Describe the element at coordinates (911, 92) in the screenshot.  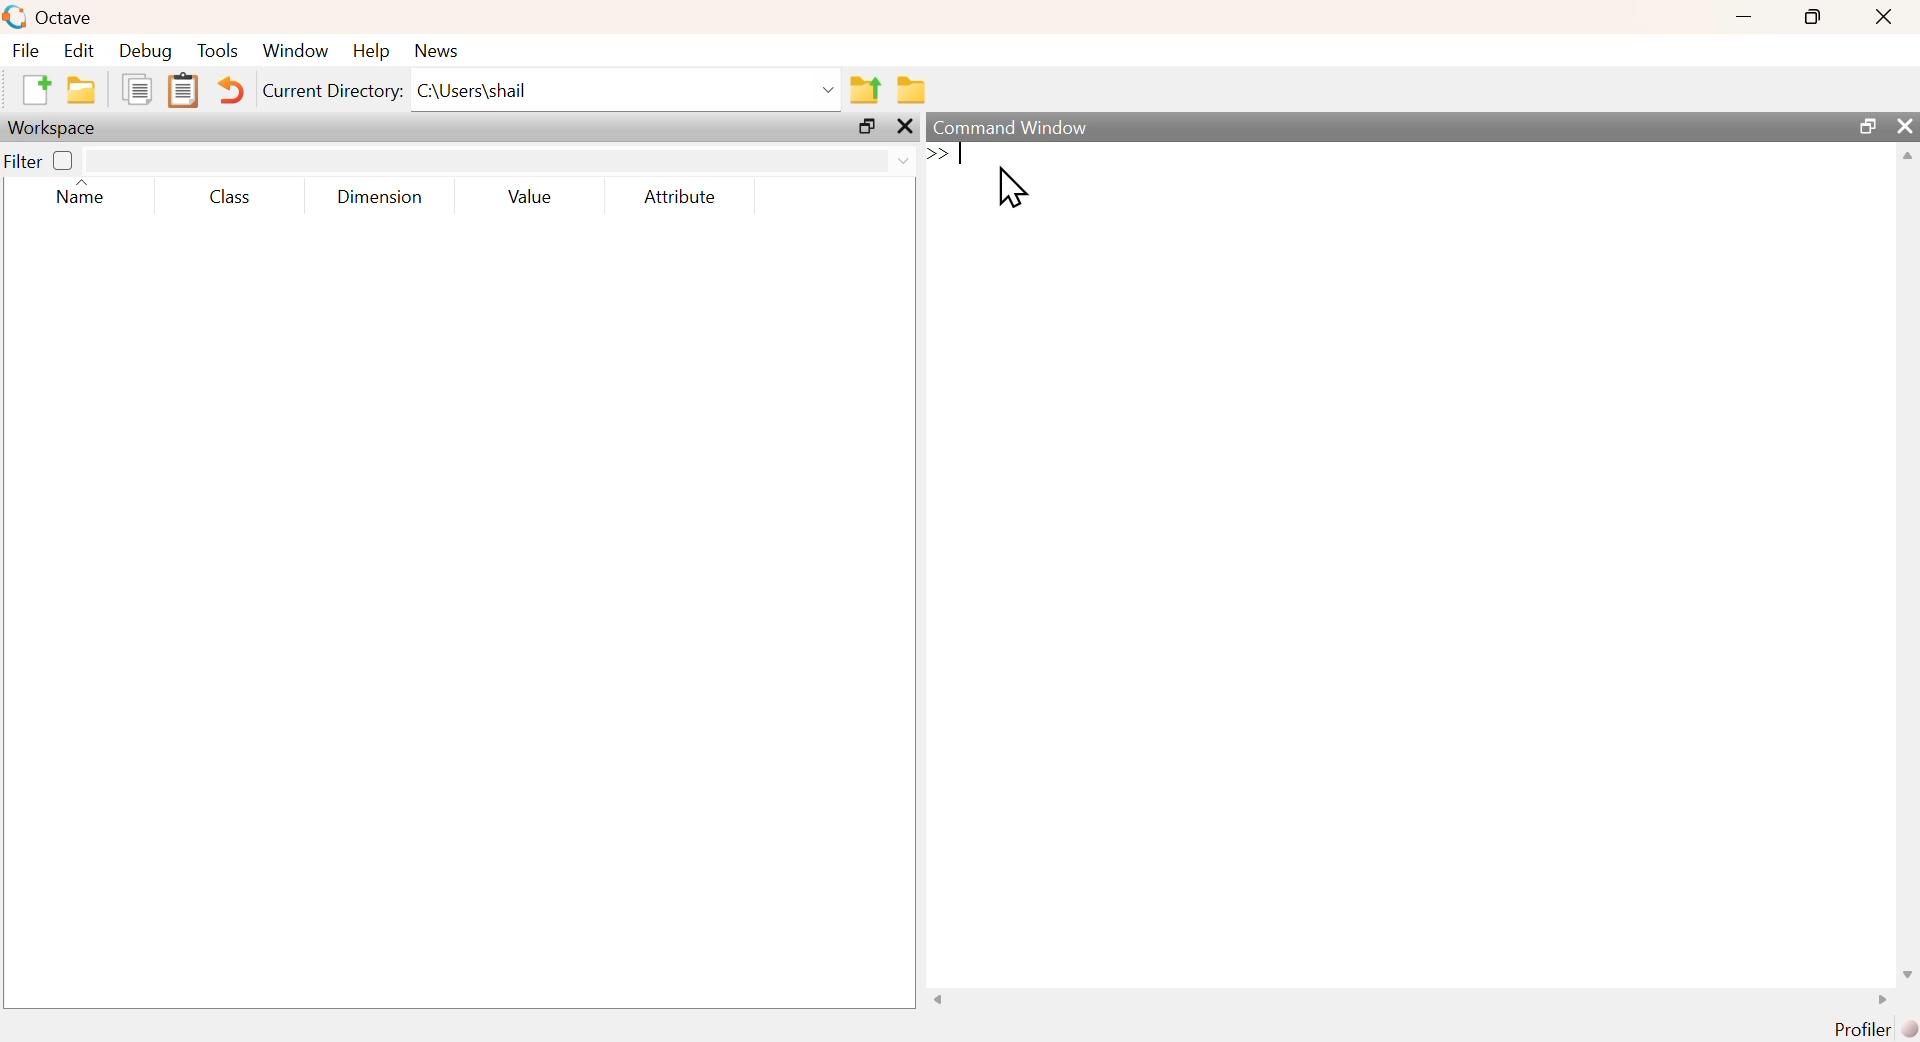
I see `Browse directories` at that location.